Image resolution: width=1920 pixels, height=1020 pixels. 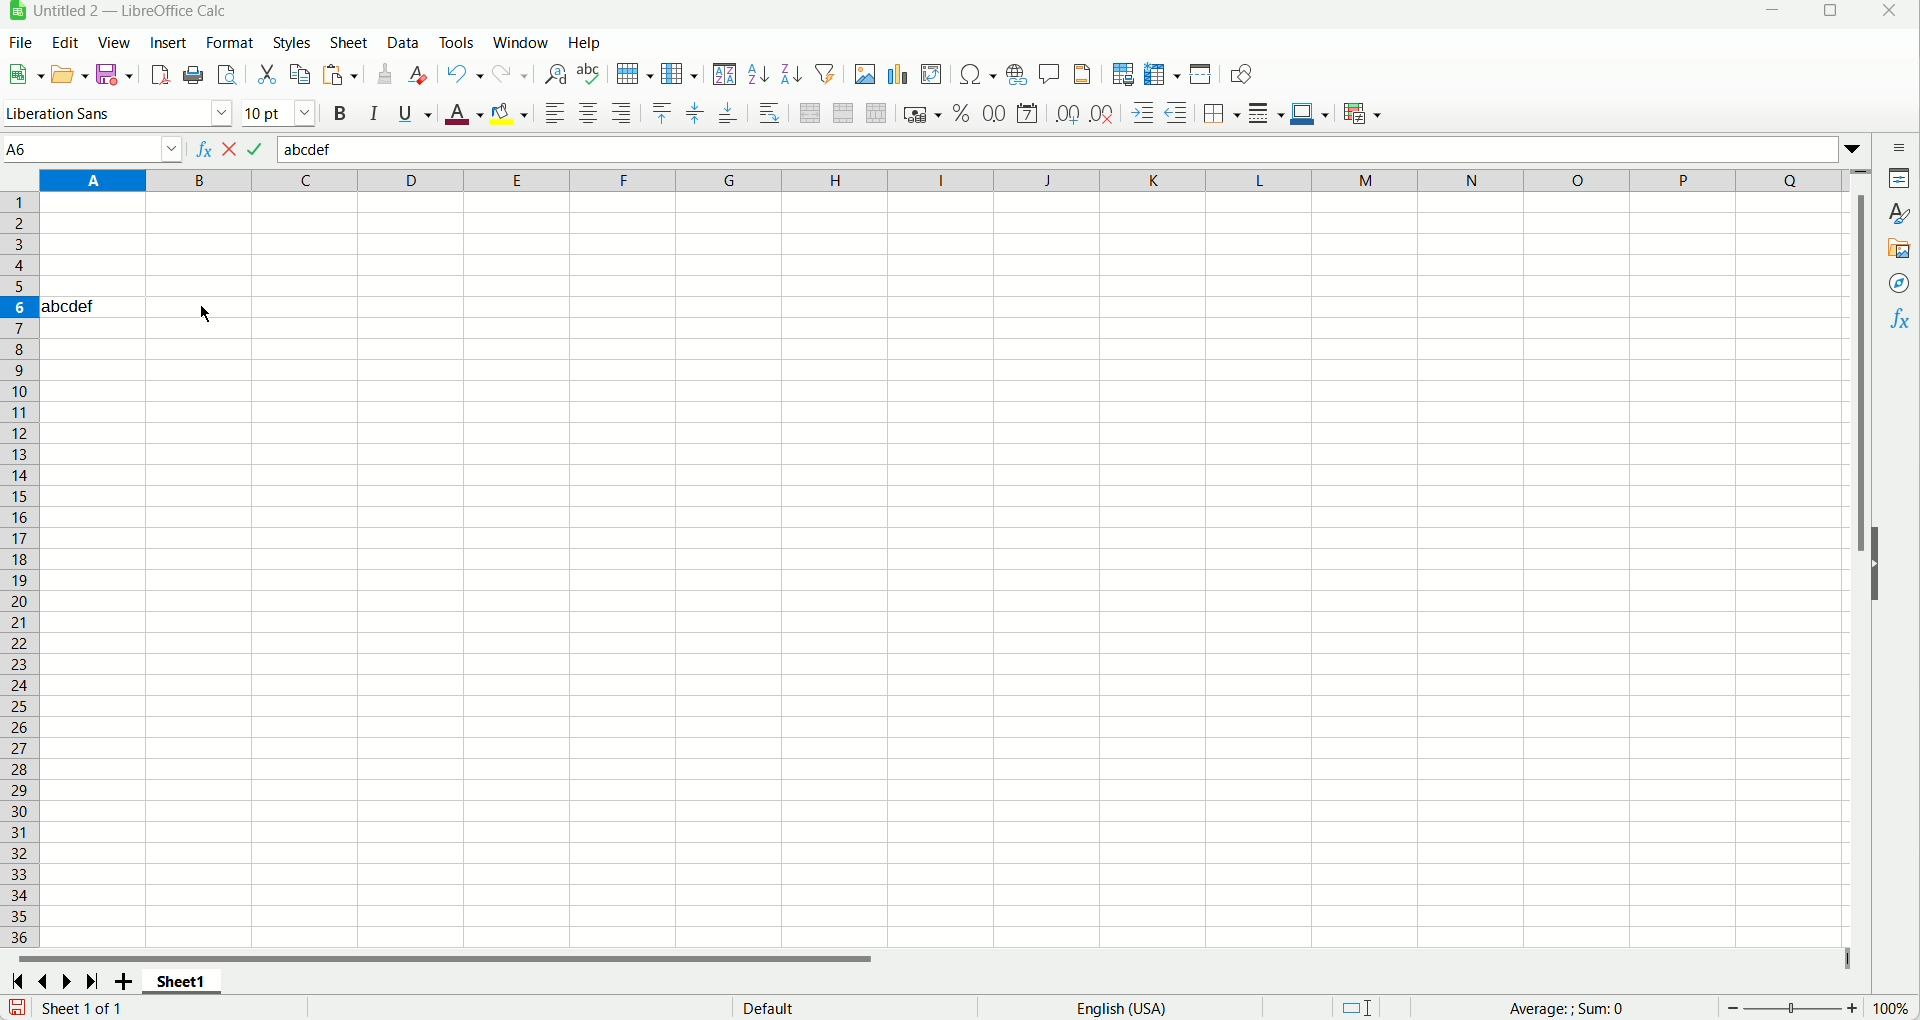 What do you see at coordinates (161, 75) in the screenshot?
I see `export as PDF` at bounding box center [161, 75].